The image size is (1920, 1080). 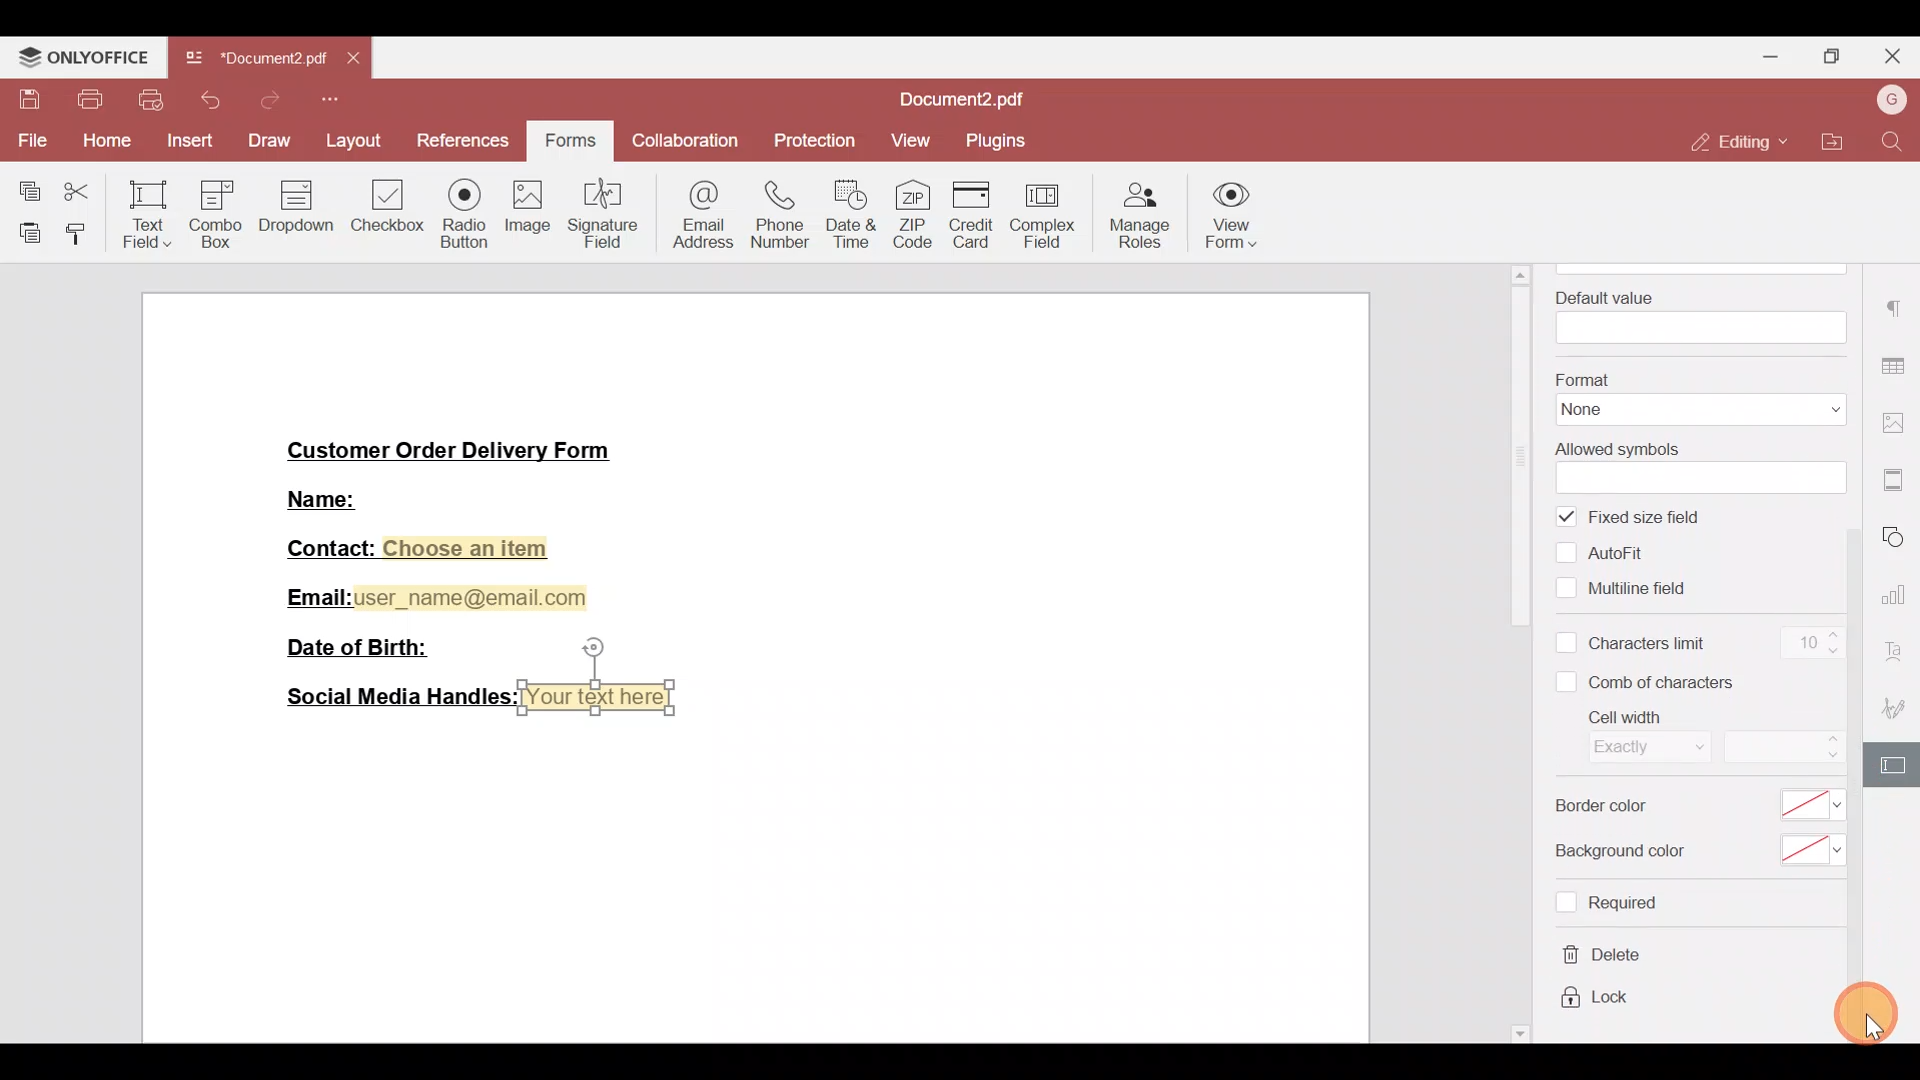 What do you see at coordinates (87, 100) in the screenshot?
I see `Print file` at bounding box center [87, 100].